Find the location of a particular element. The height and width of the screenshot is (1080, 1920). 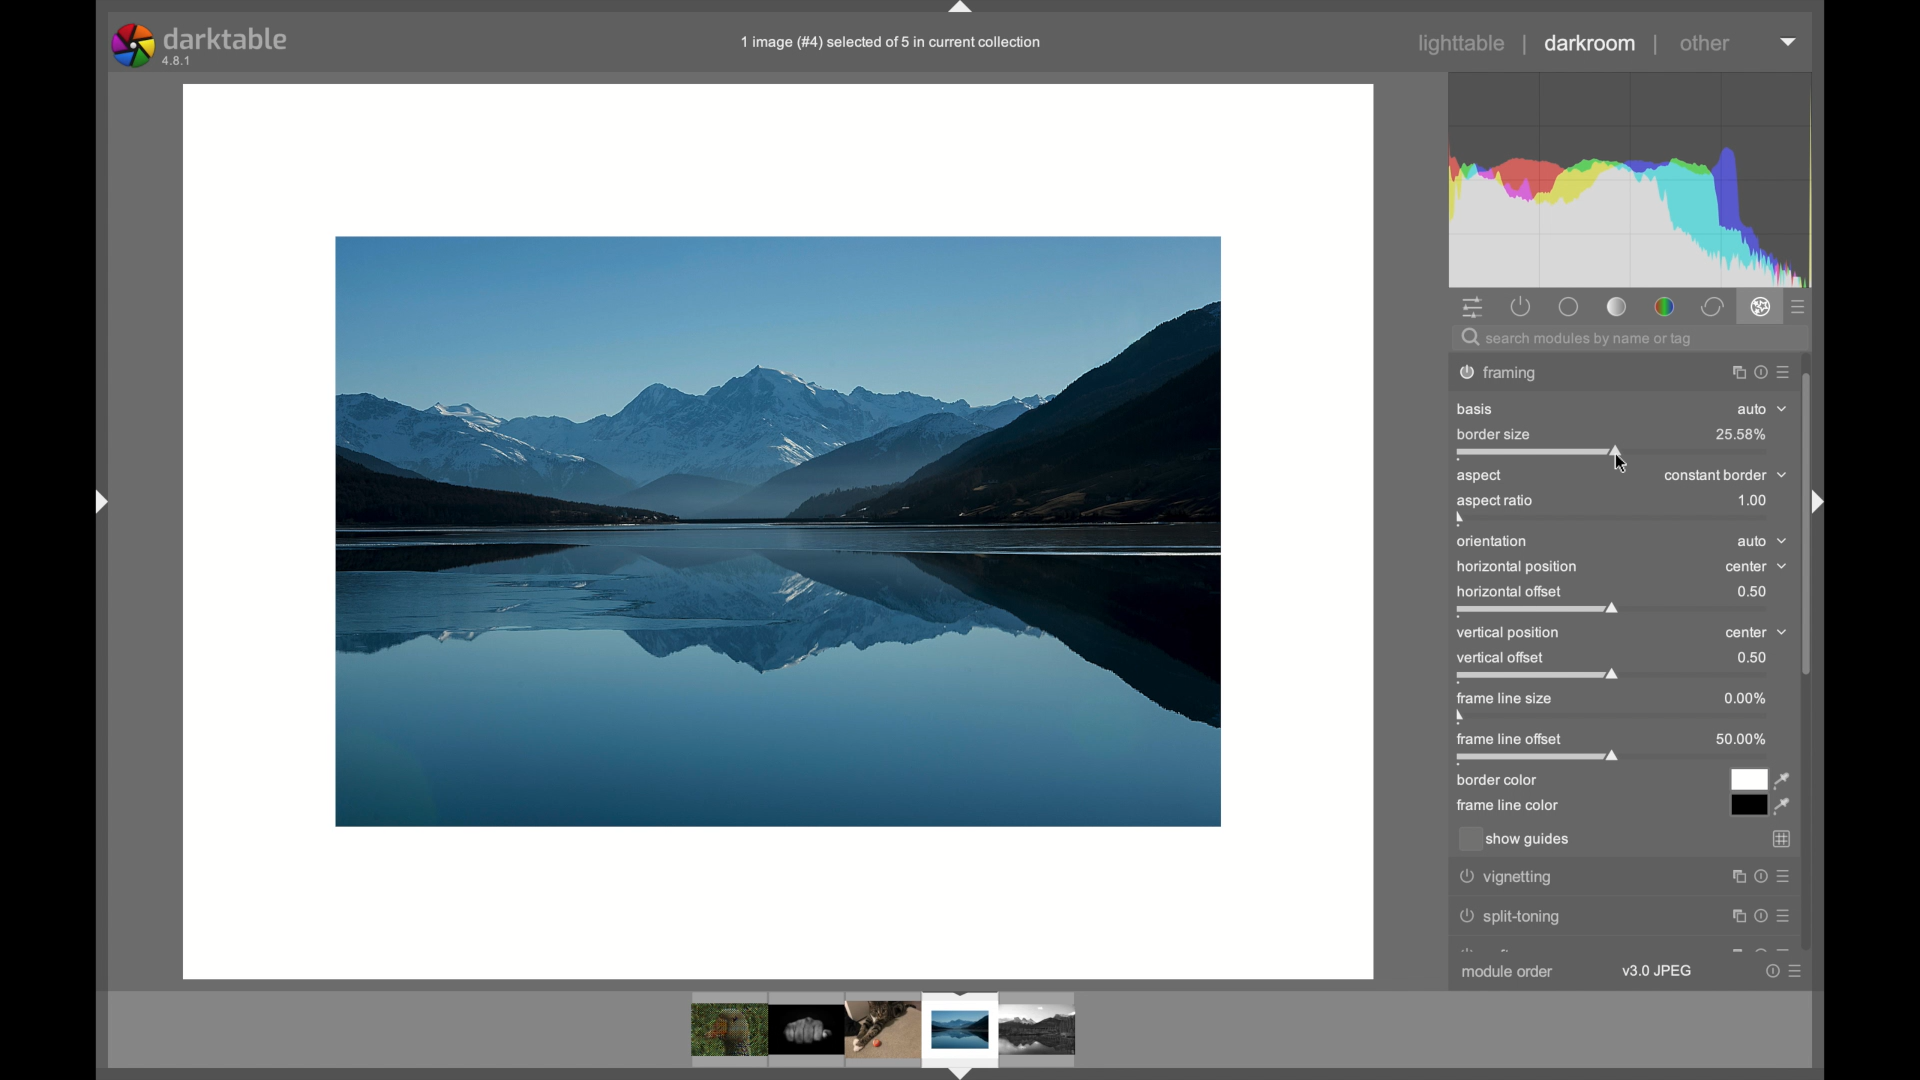

v3.0 JPEG is located at coordinates (1661, 970).